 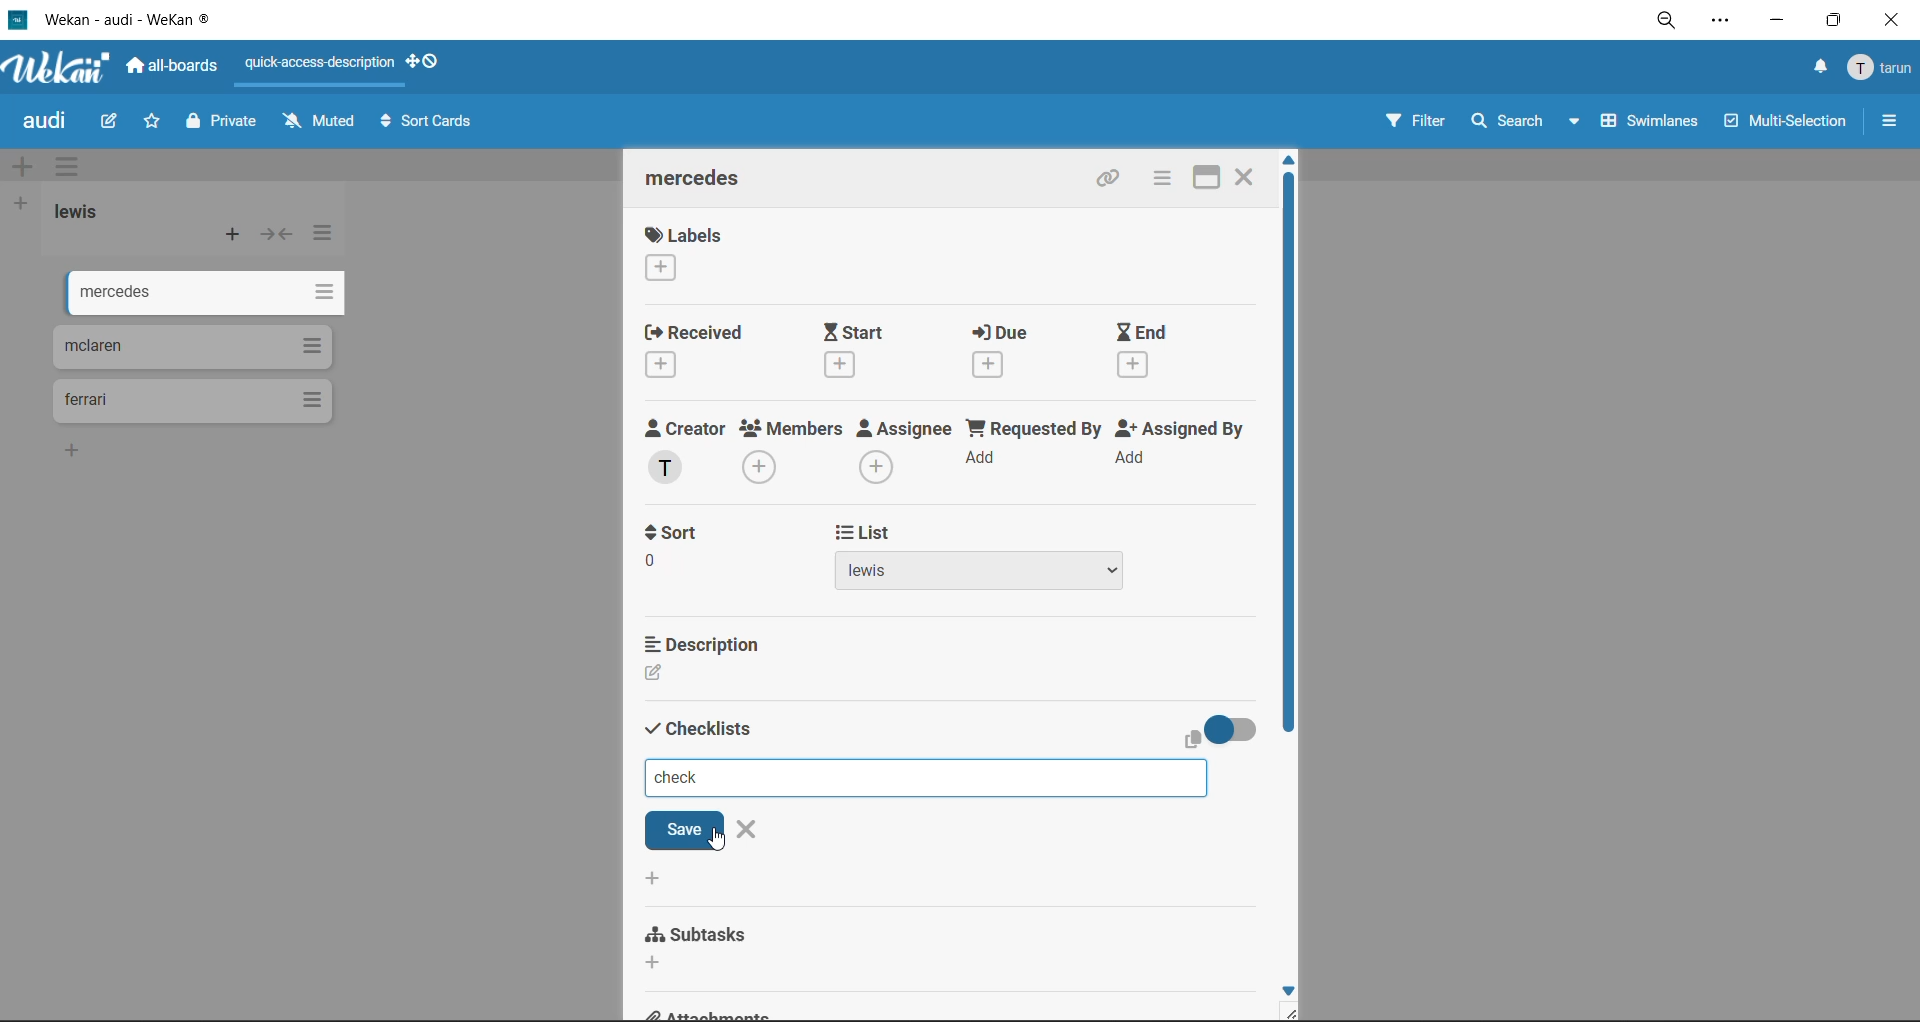 What do you see at coordinates (1829, 26) in the screenshot?
I see `maximize` at bounding box center [1829, 26].